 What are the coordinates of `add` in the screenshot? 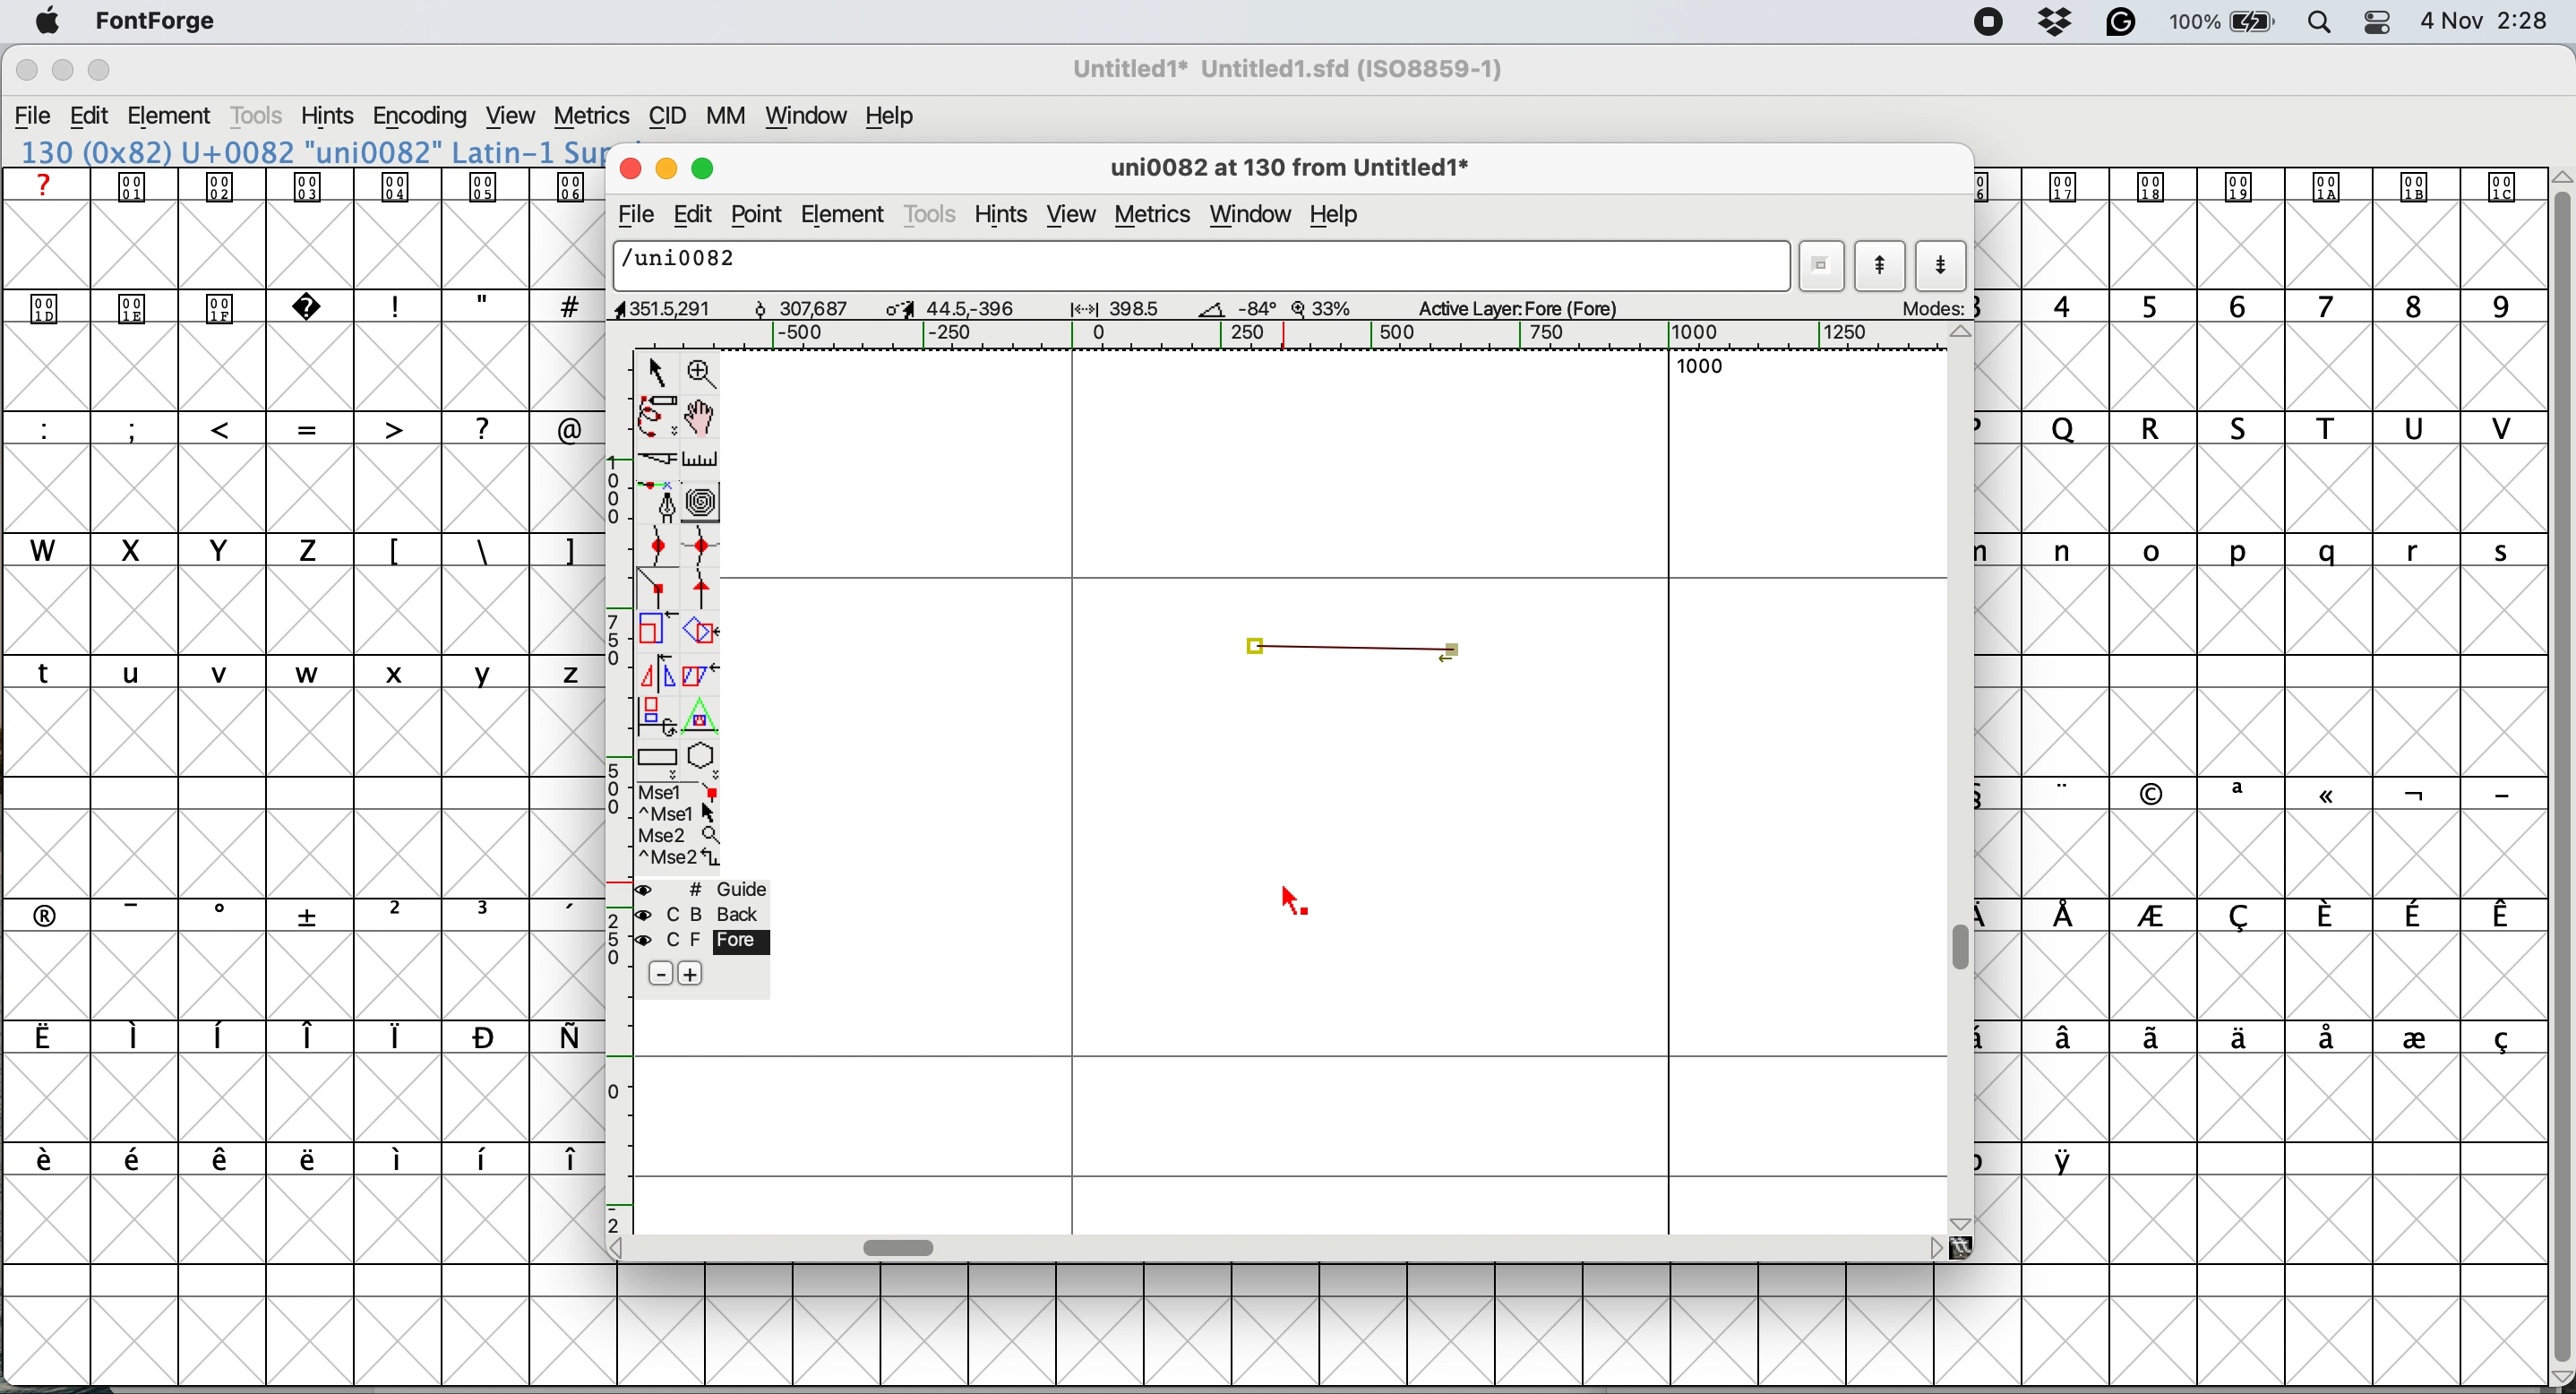 It's located at (689, 974).